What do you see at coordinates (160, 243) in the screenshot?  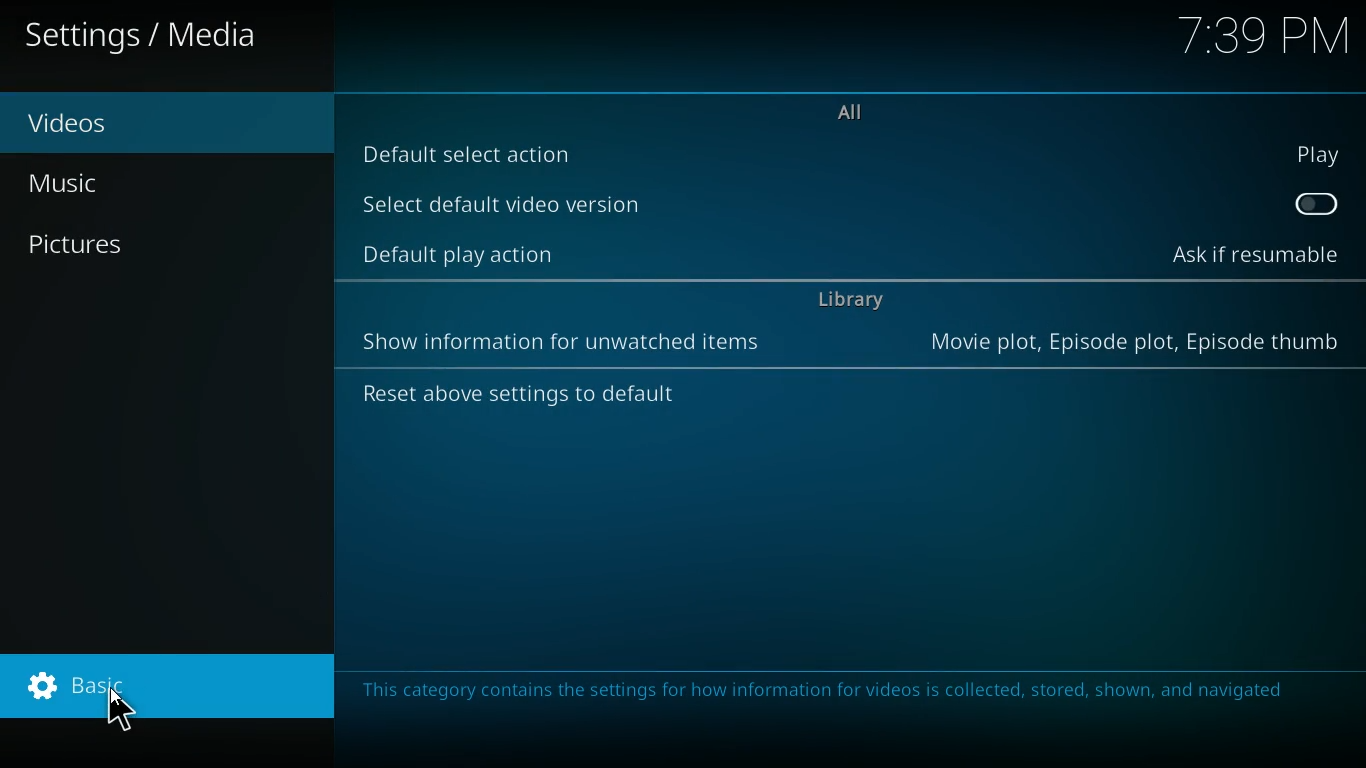 I see `pictures` at bounding box center [160, 243].